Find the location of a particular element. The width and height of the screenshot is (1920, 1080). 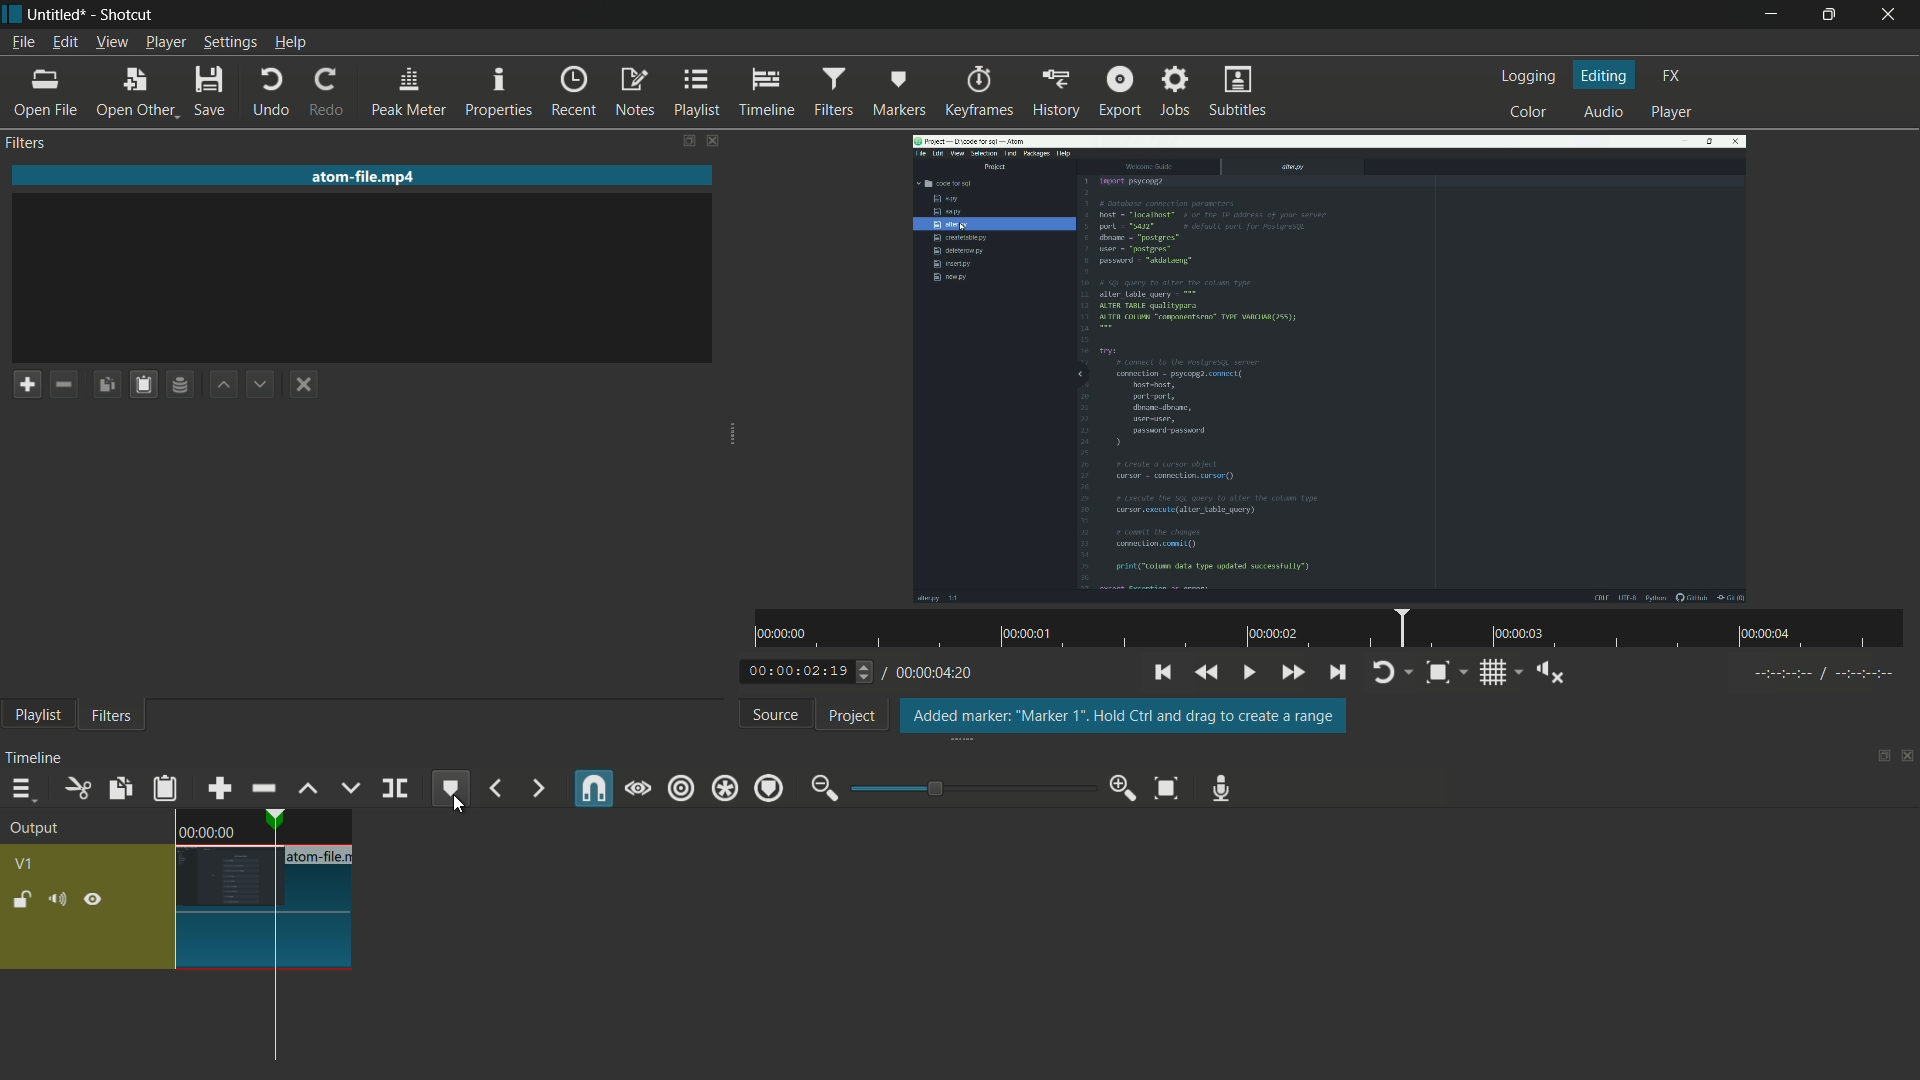

current time is located at coordinates (794, 672).